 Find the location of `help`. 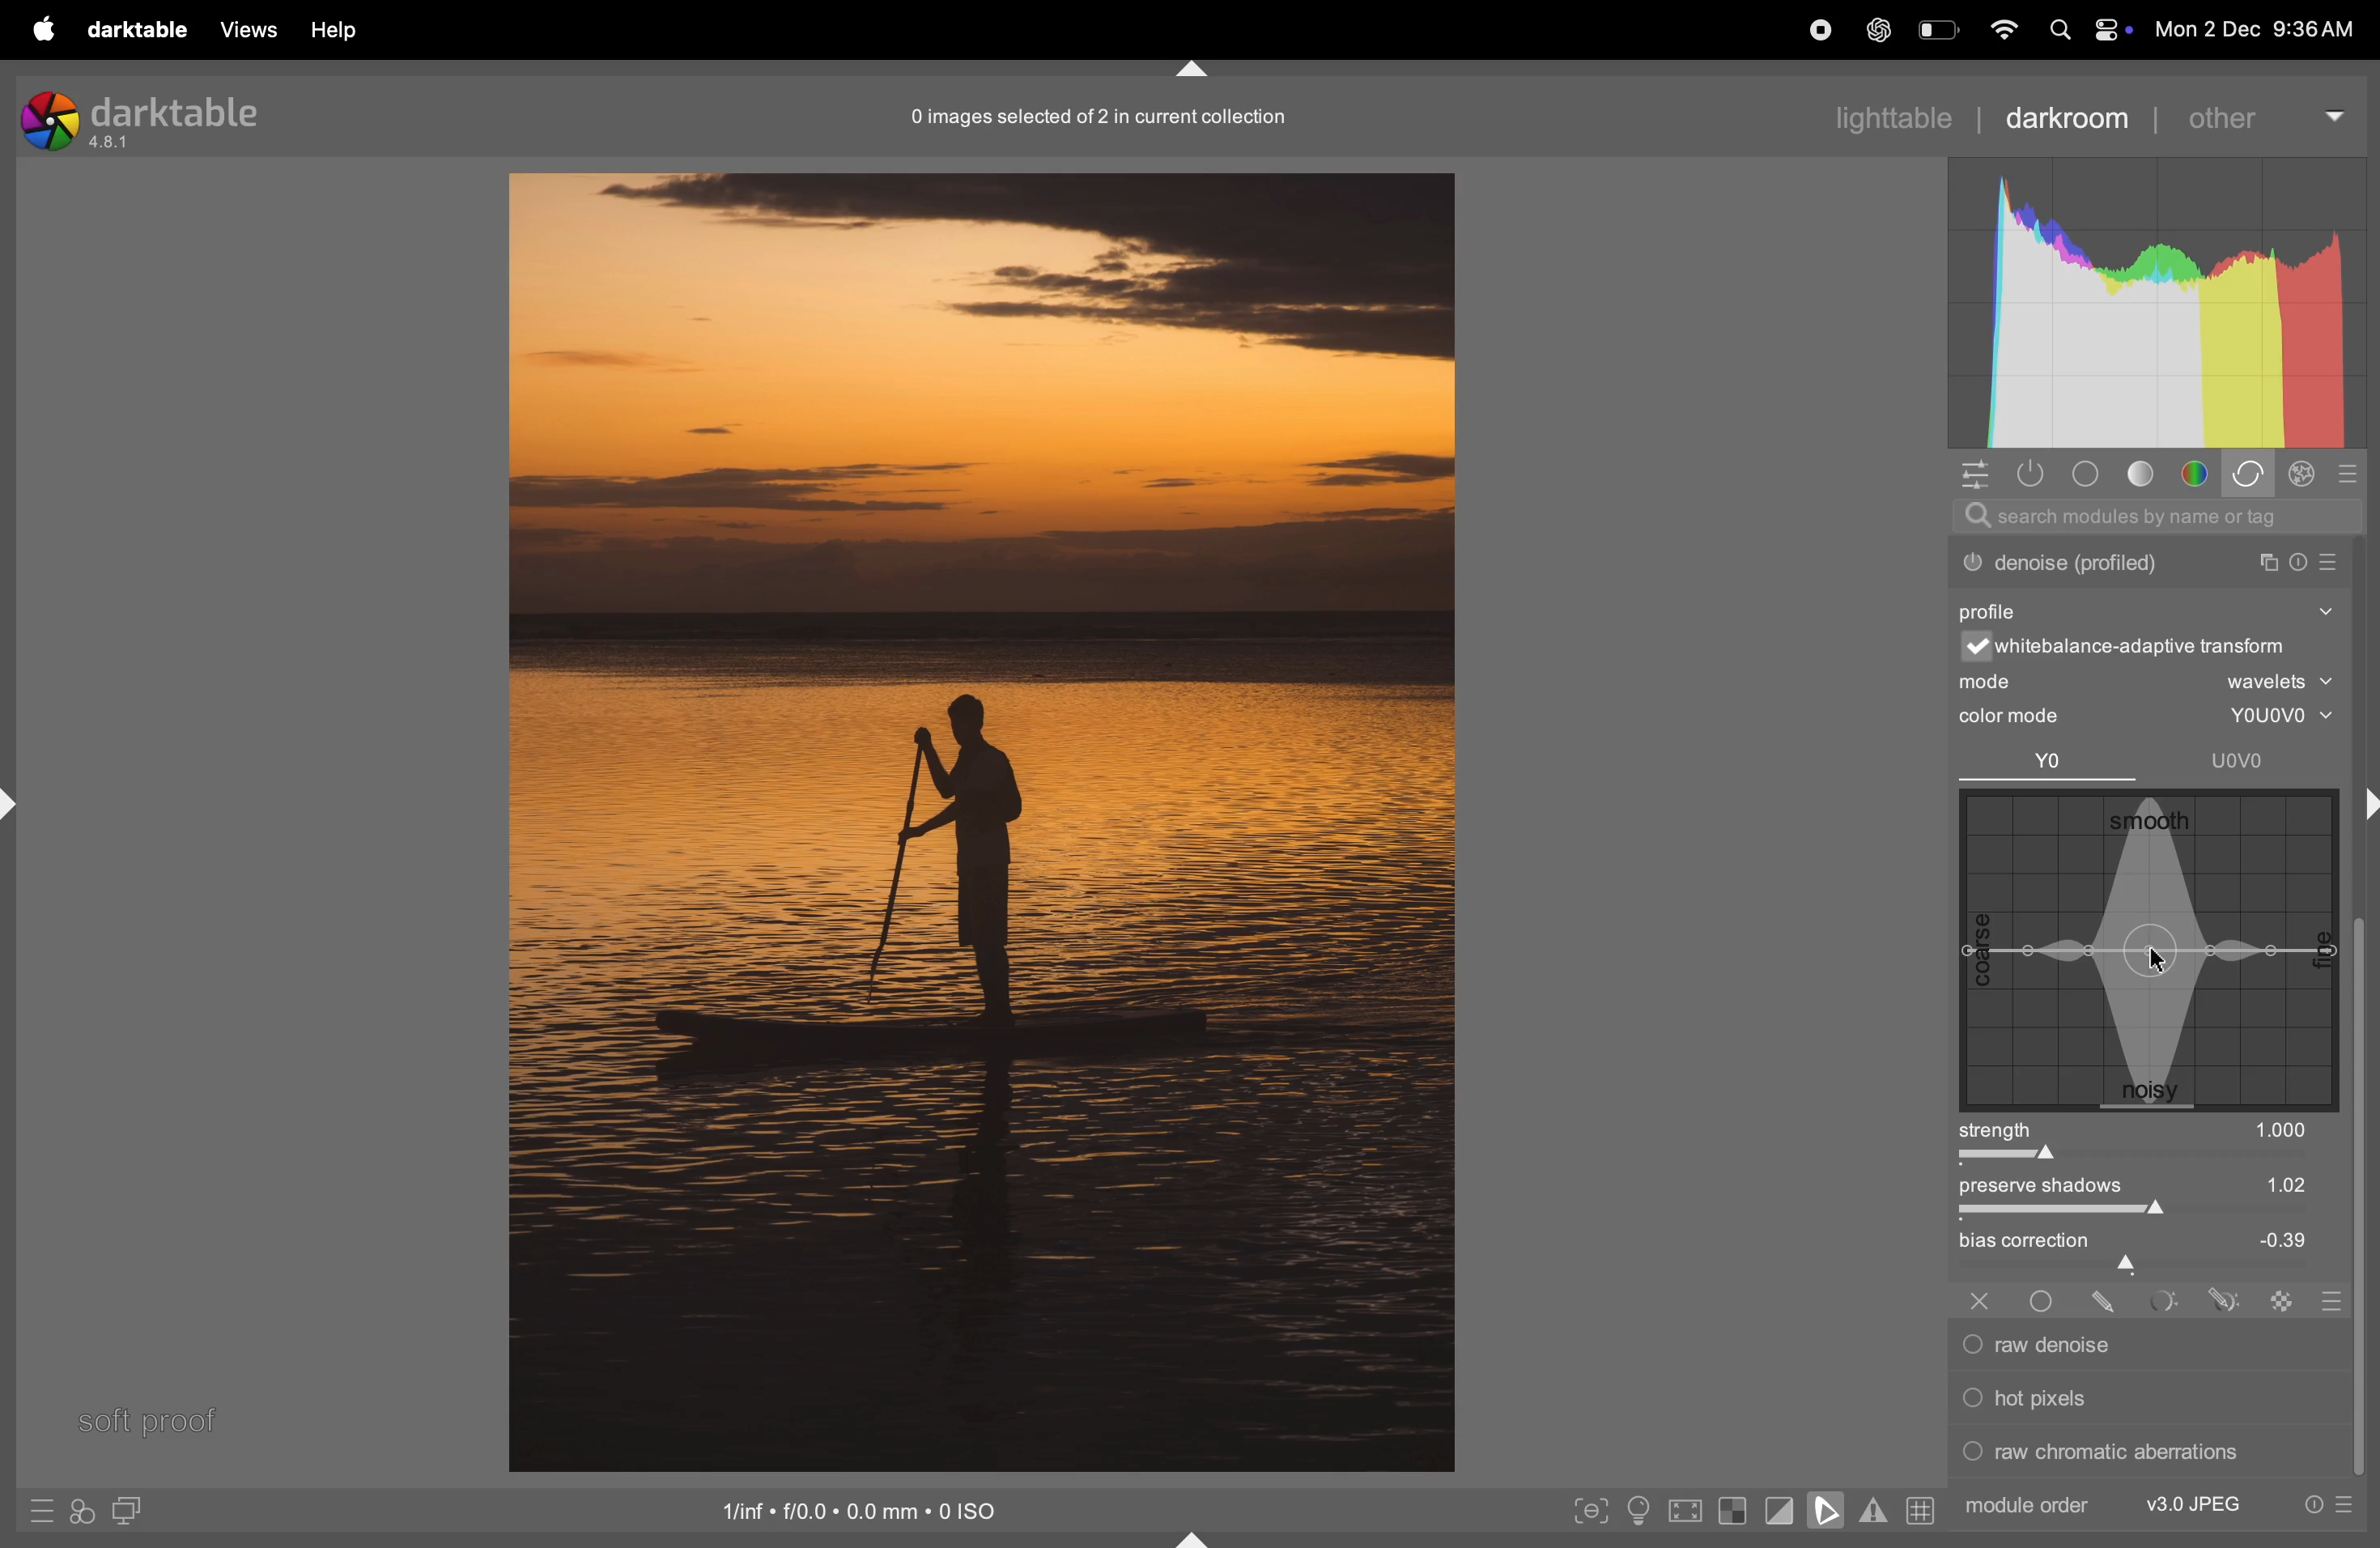

help is located at coordinates (338, 29).